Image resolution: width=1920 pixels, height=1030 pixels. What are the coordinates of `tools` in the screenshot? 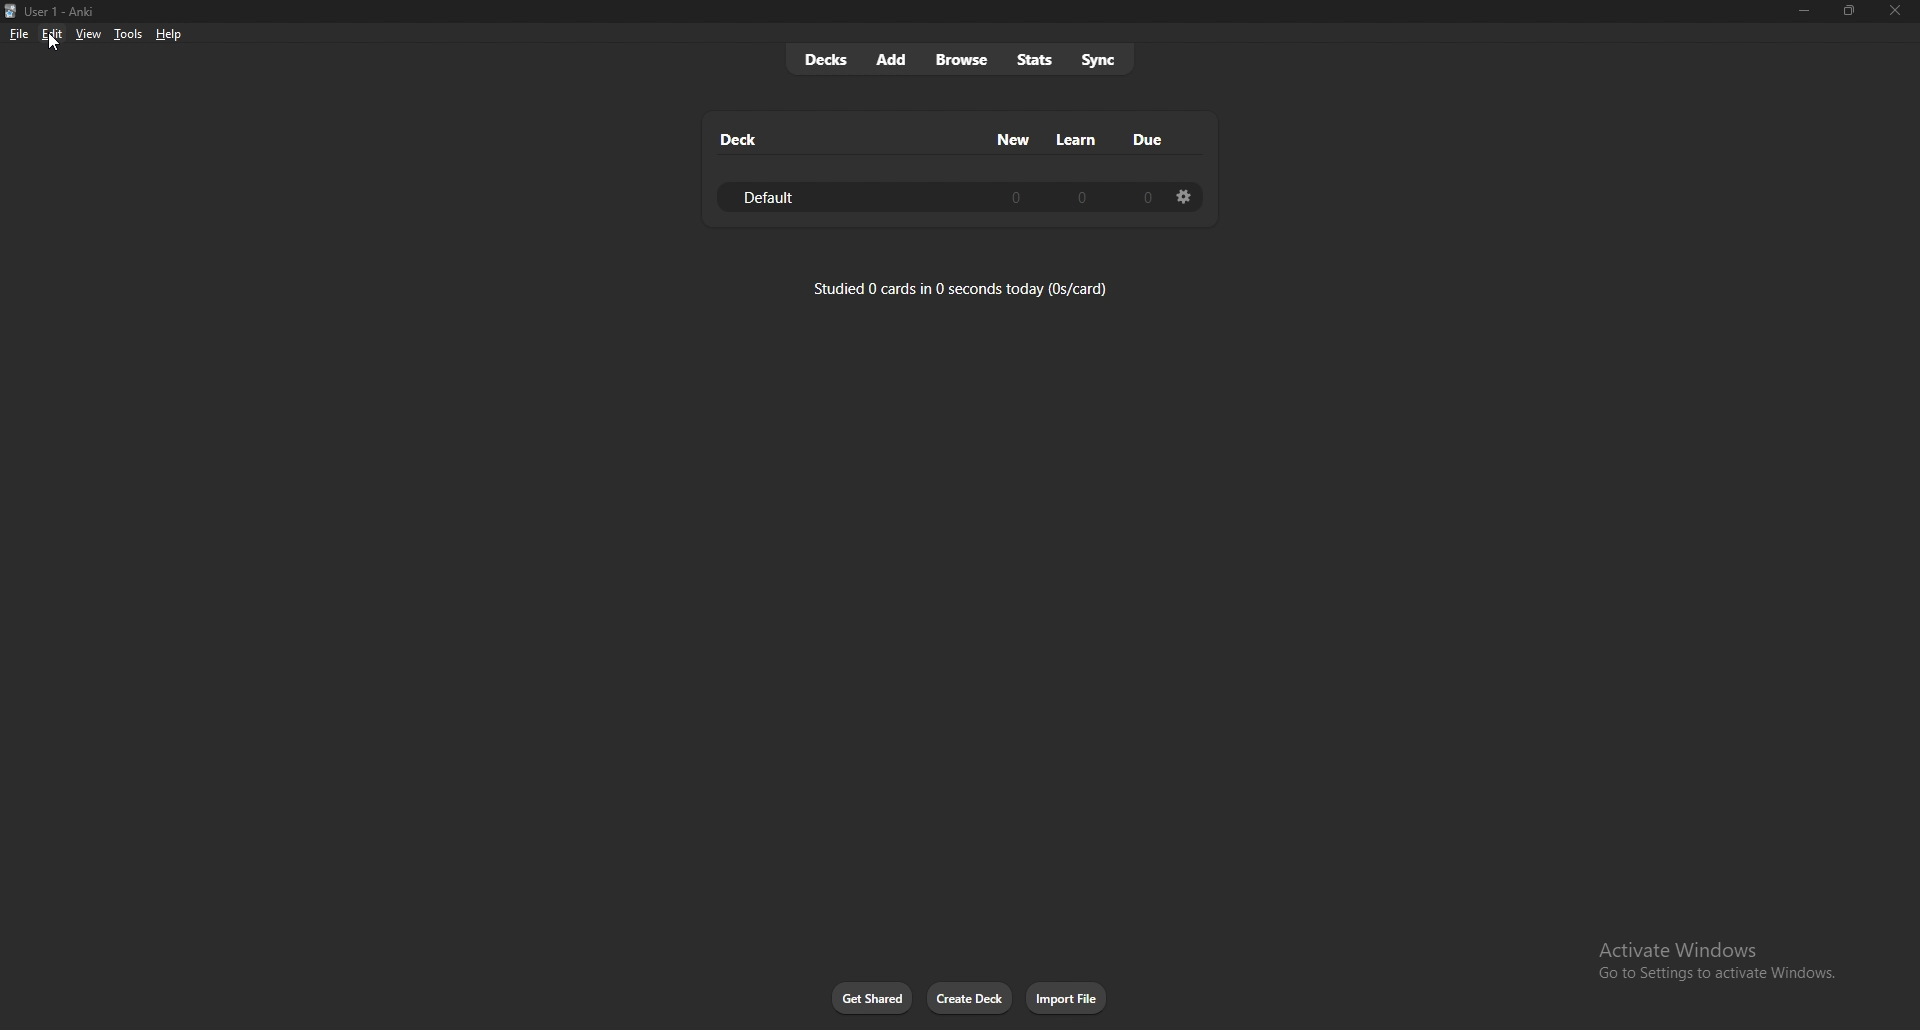 It's located at (127, 34).